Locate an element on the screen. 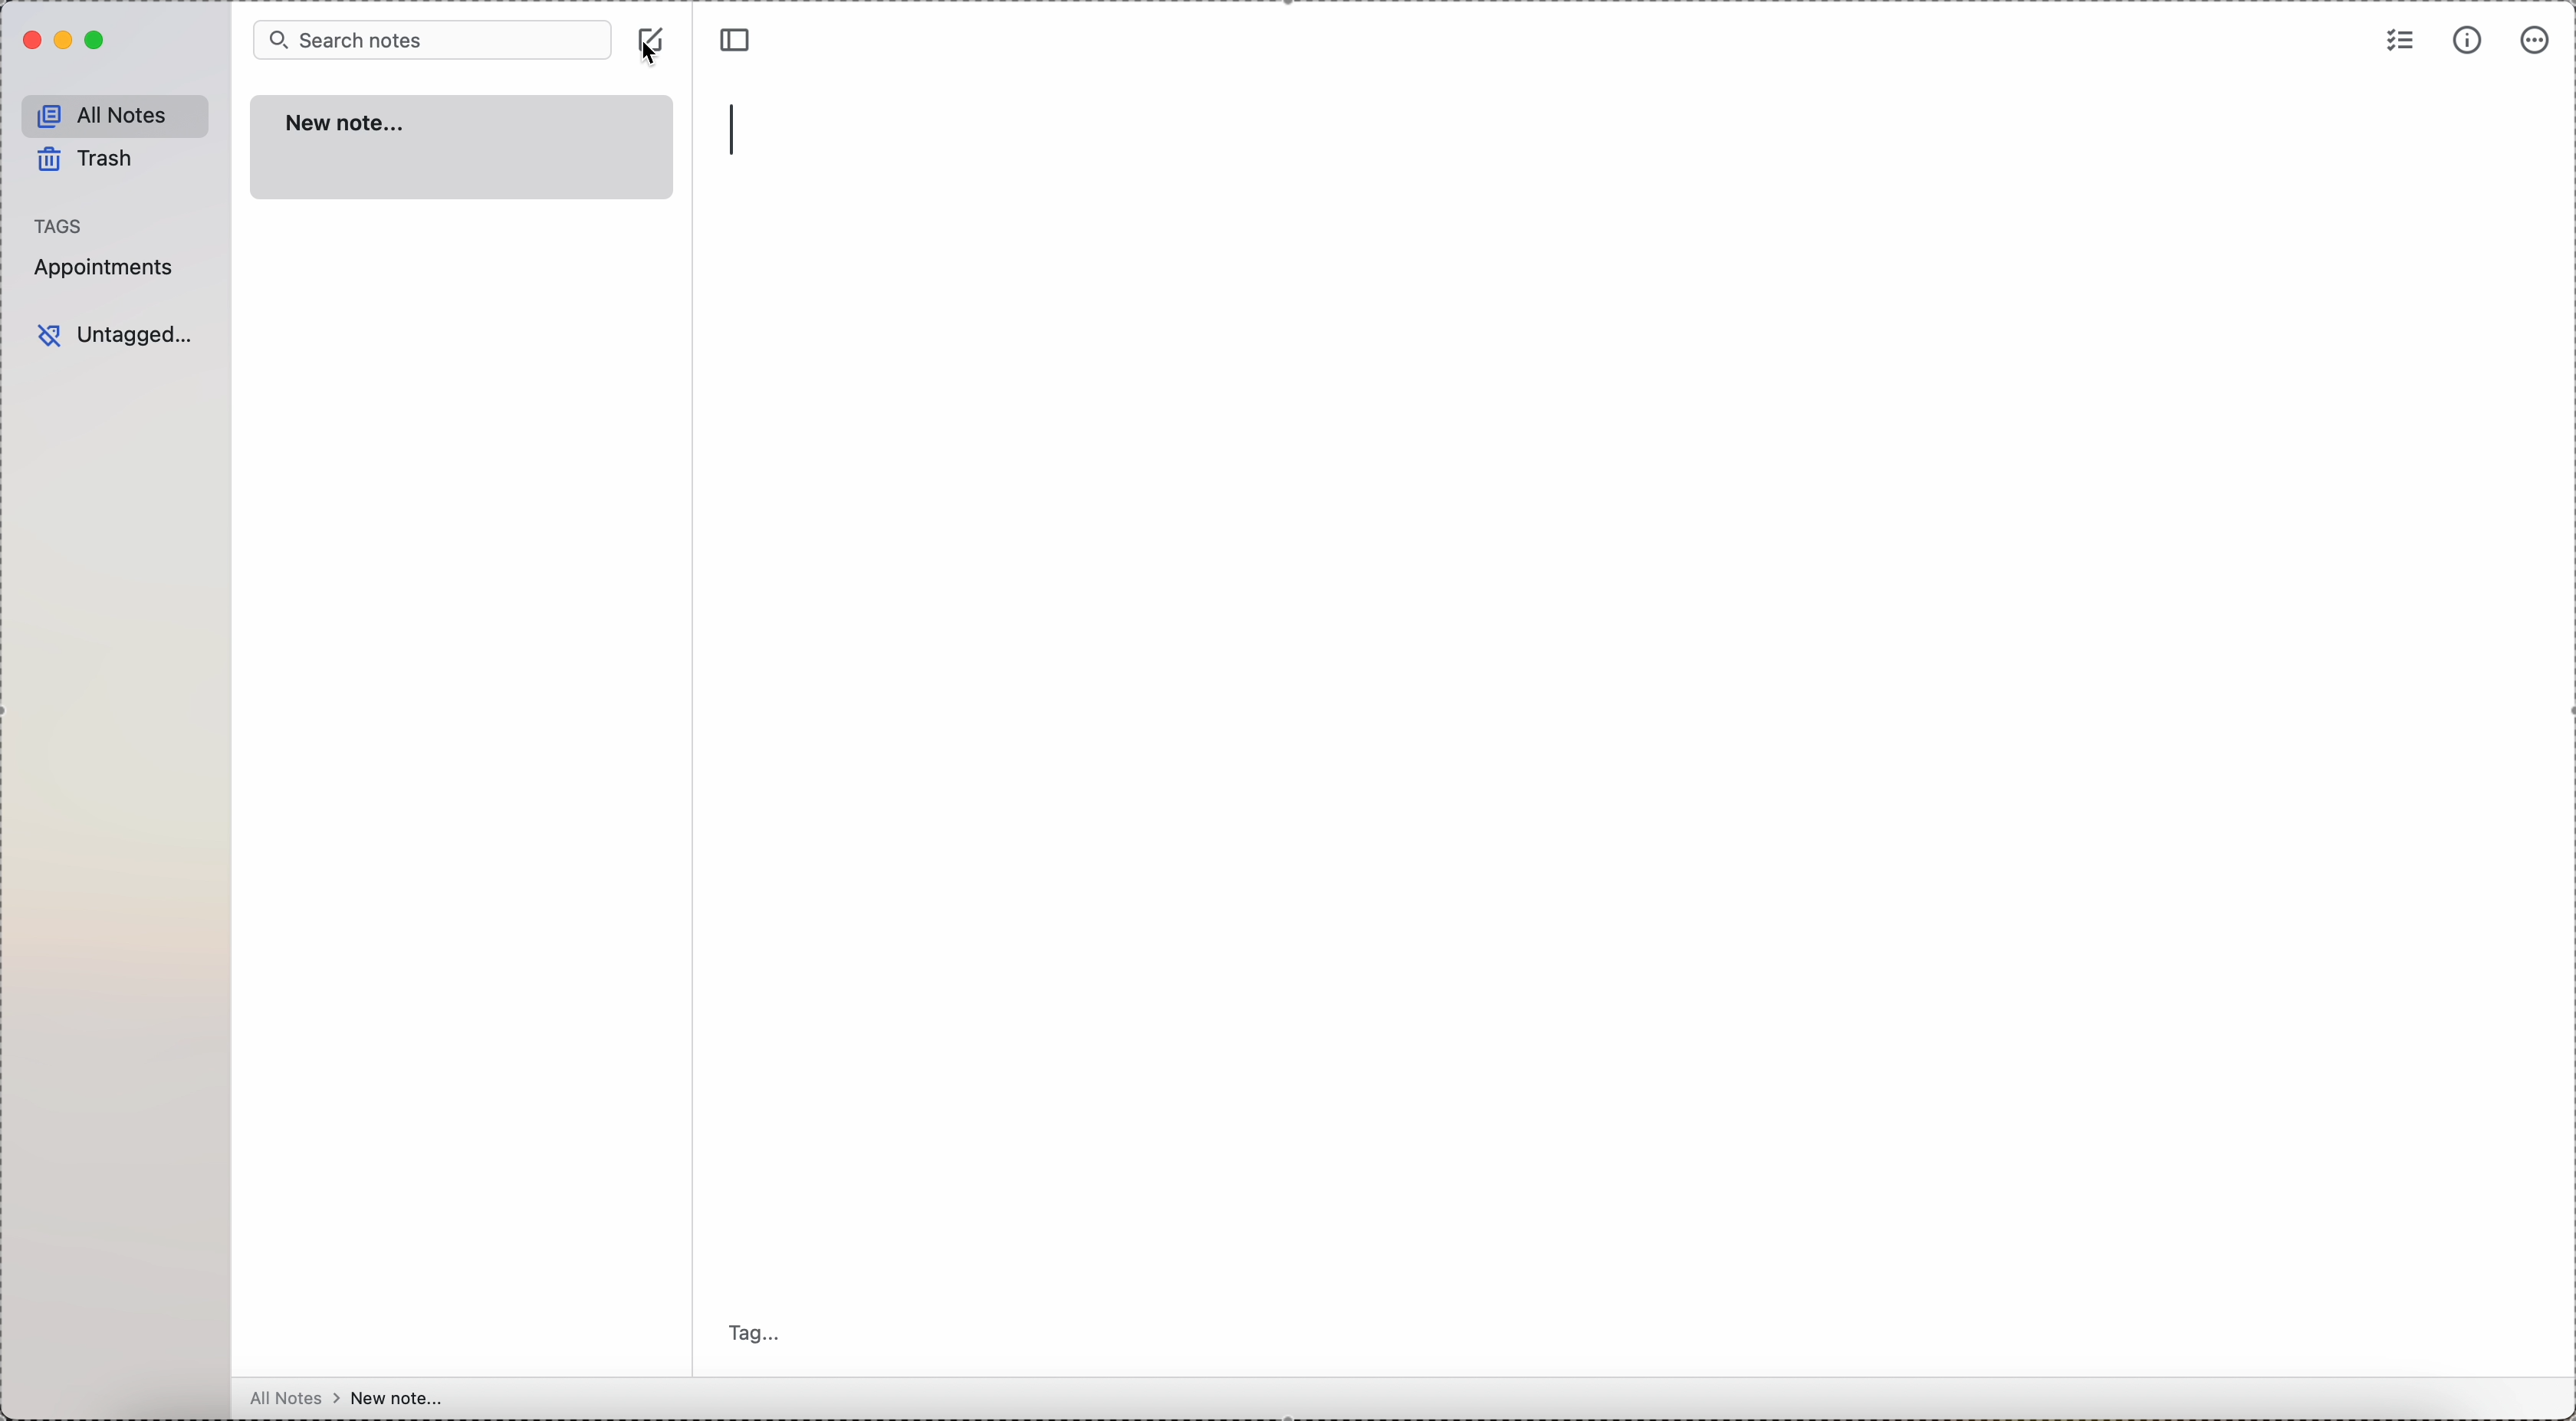  all notes > new note... is located at coordinates (346, 1398).